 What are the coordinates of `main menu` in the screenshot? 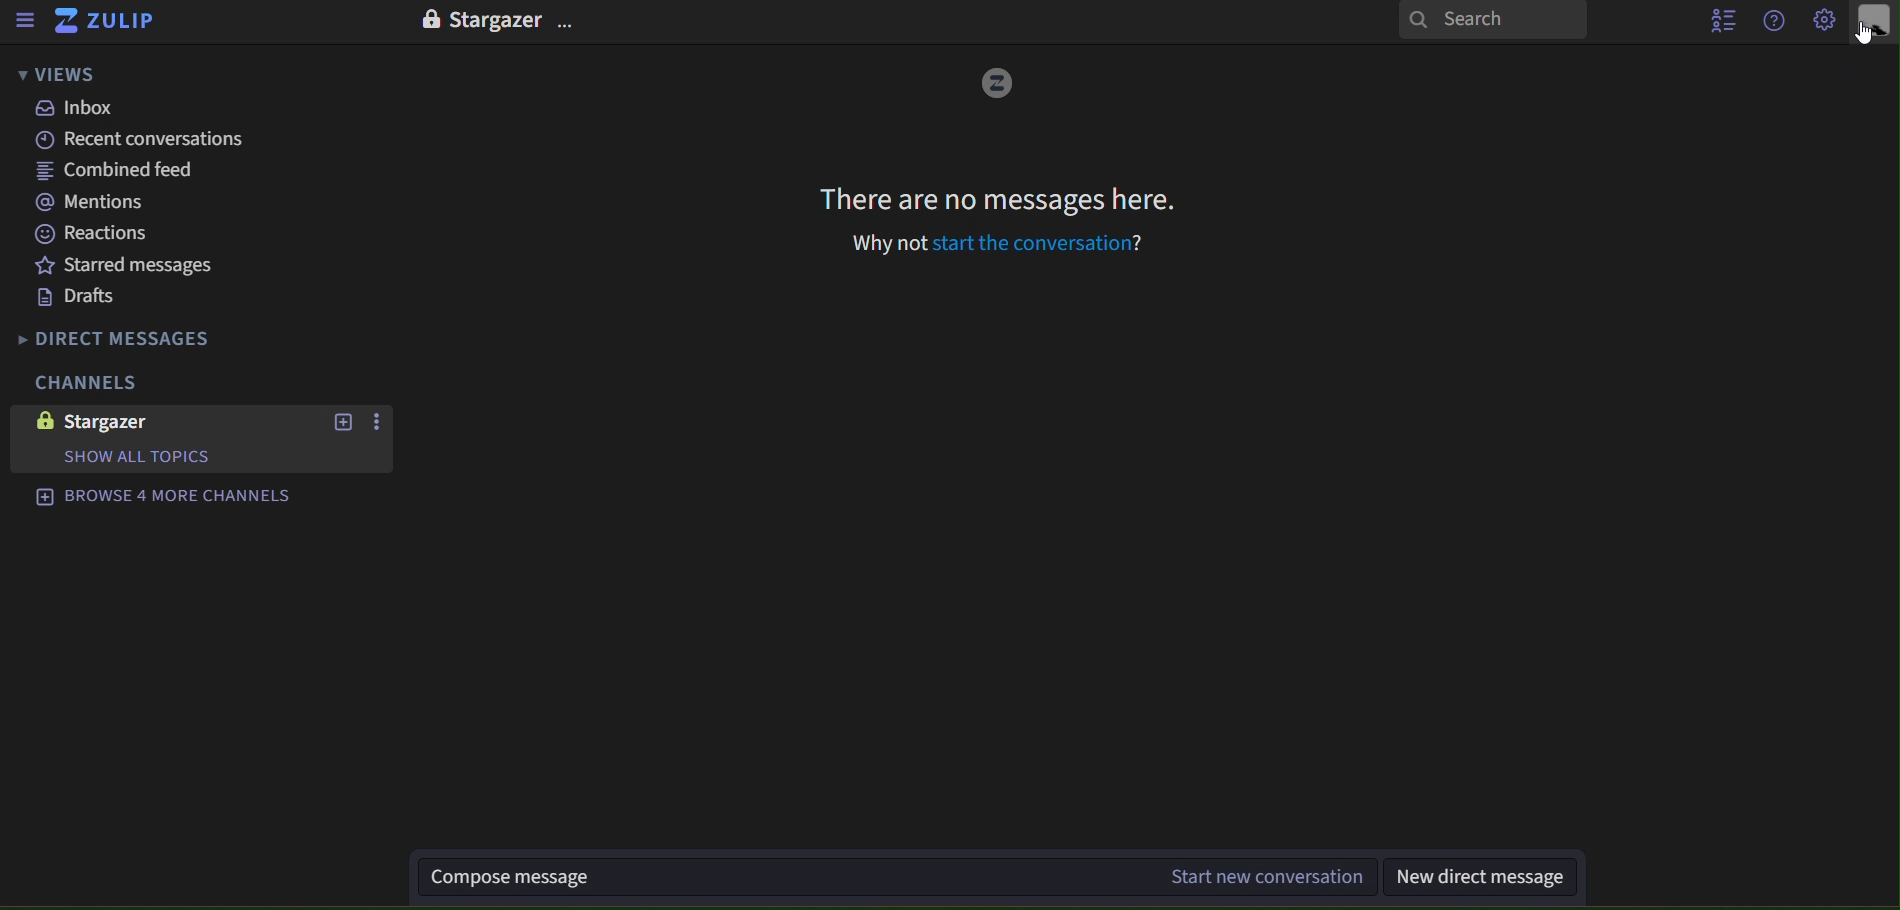 It's located at (1826, 22).